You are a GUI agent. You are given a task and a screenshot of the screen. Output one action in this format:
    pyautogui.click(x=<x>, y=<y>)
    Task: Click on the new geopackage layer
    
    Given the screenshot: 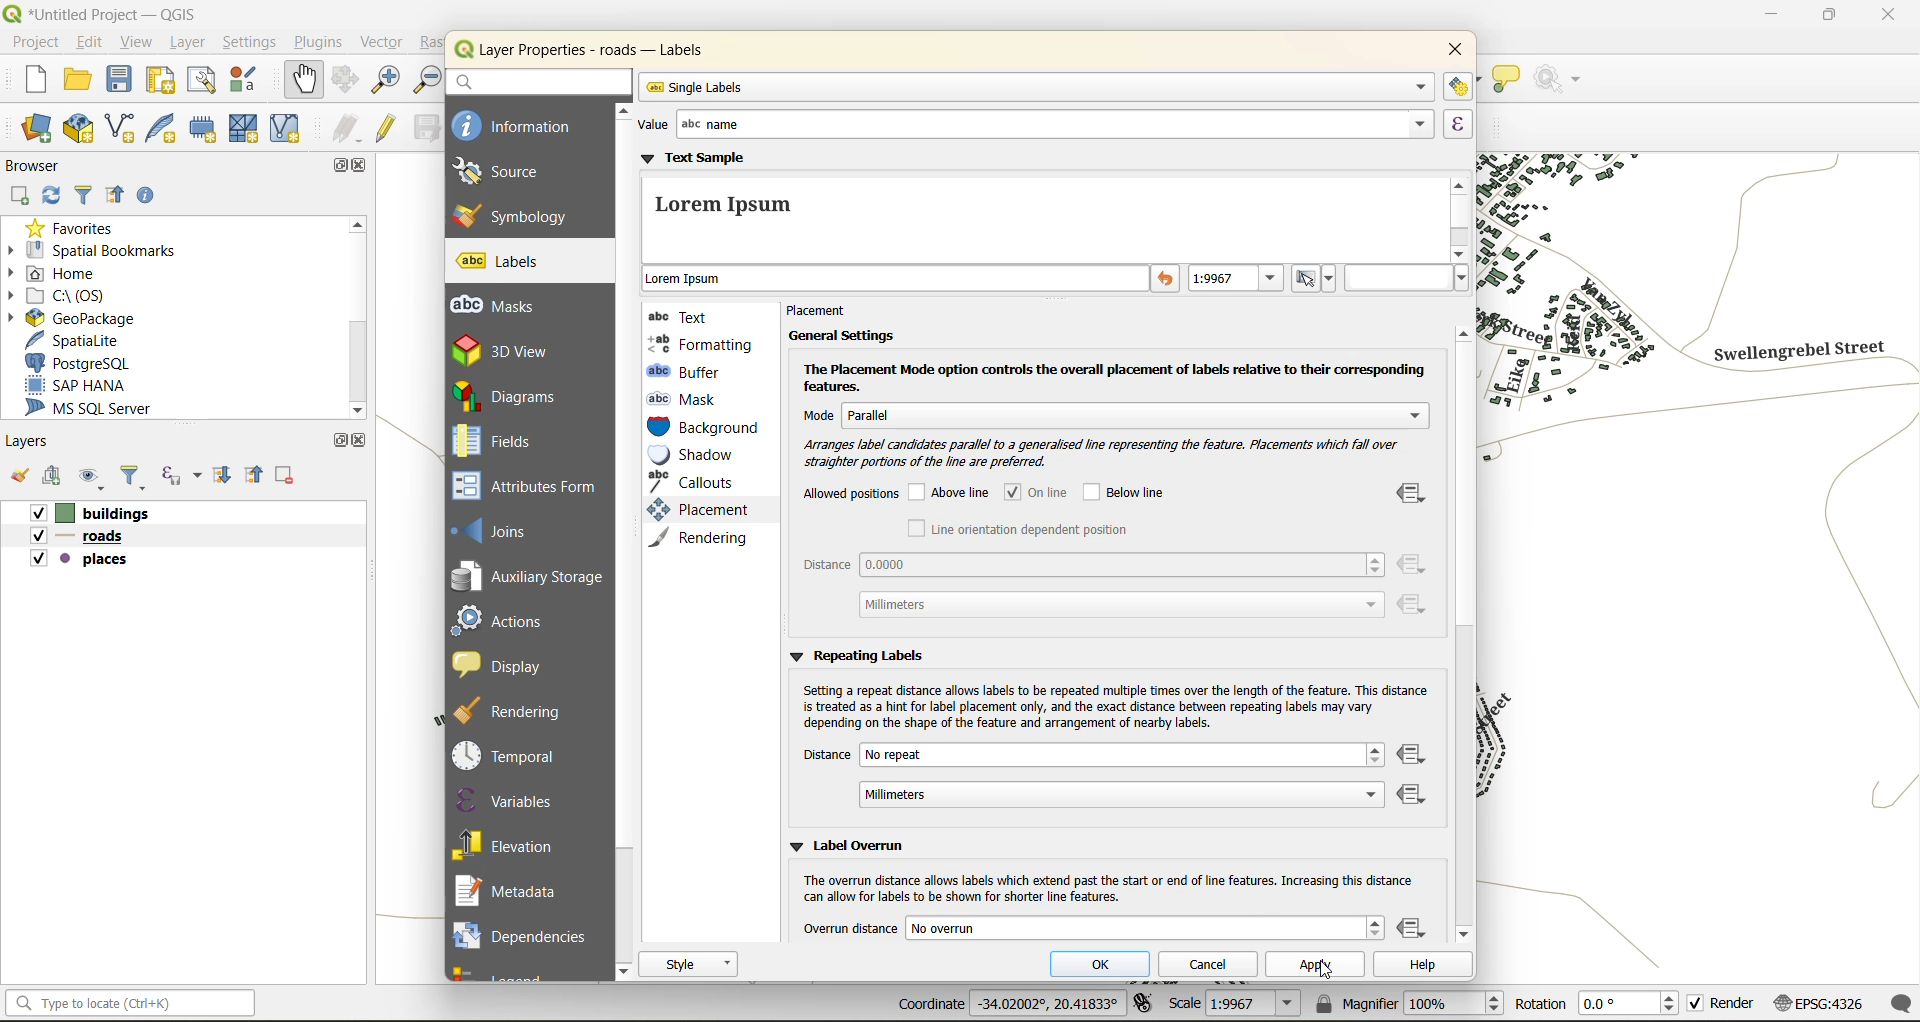 What is the action you would take?
    pyautogui.click(x=84, y=133)
    